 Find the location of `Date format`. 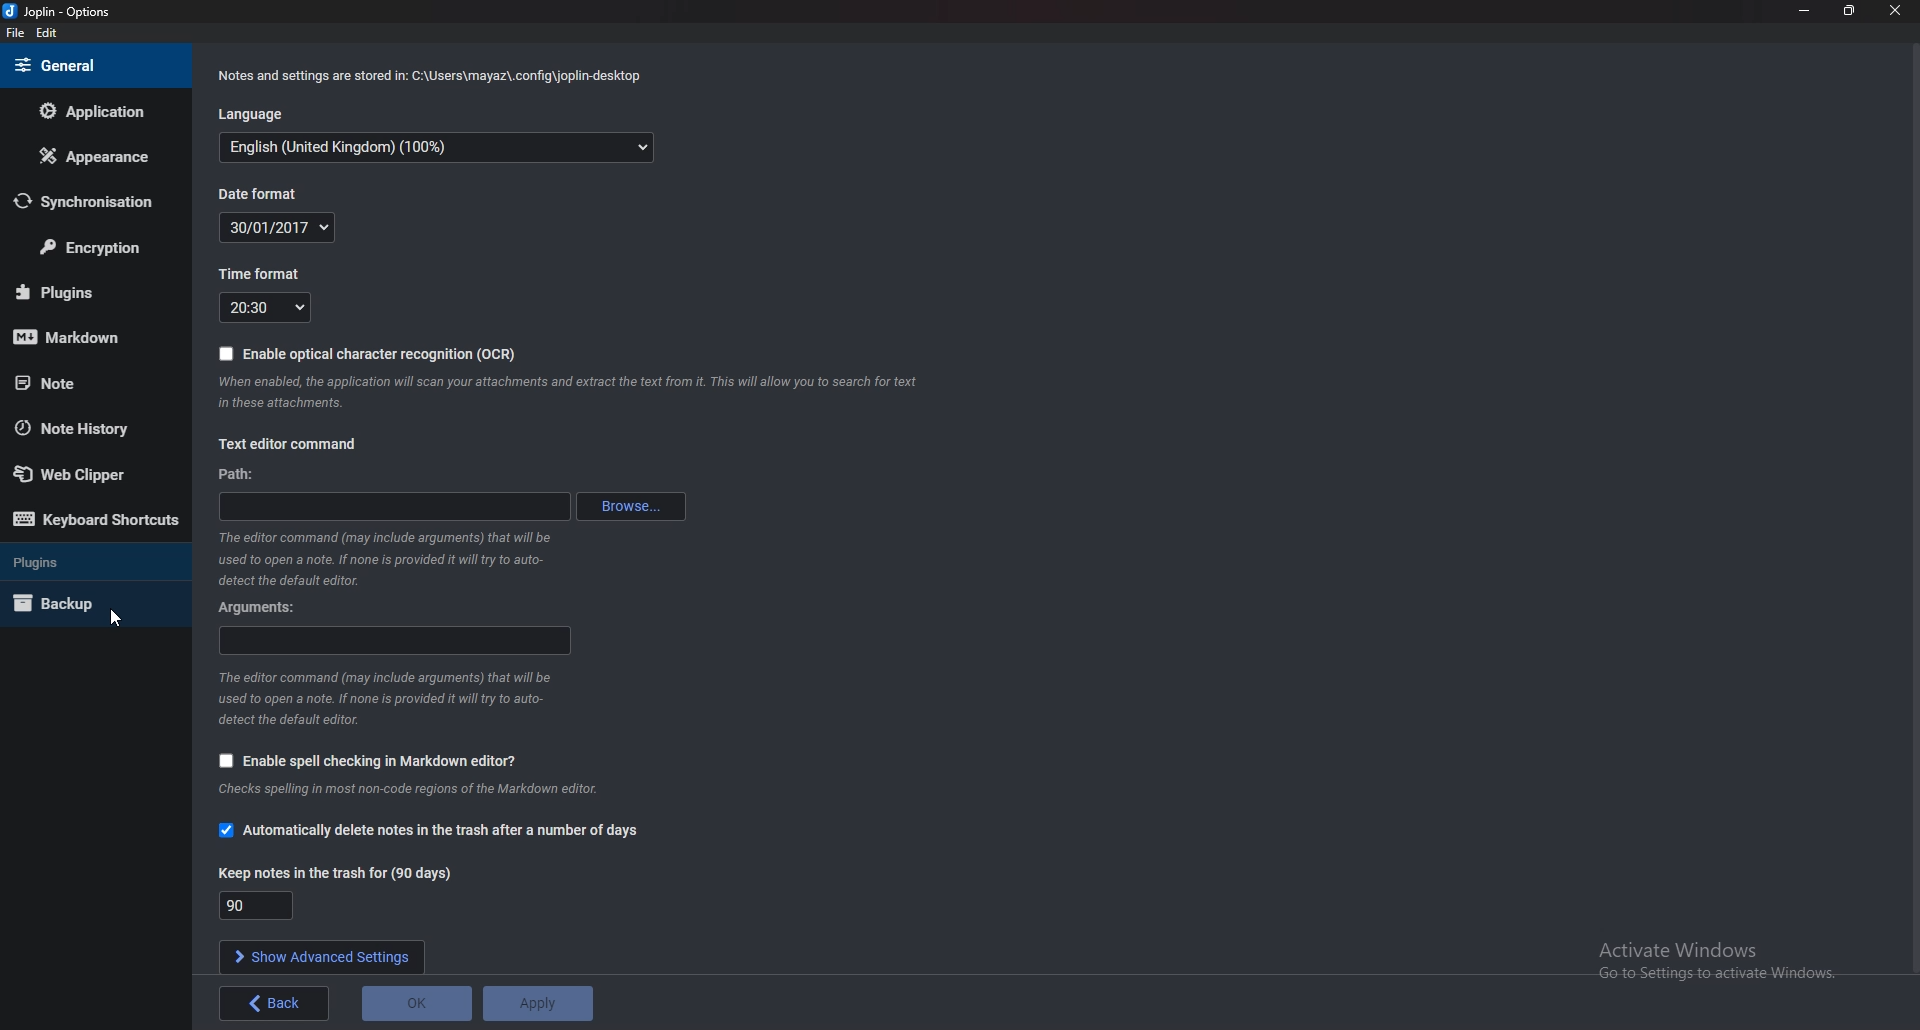

Date format is located at coordinates (277, 227).